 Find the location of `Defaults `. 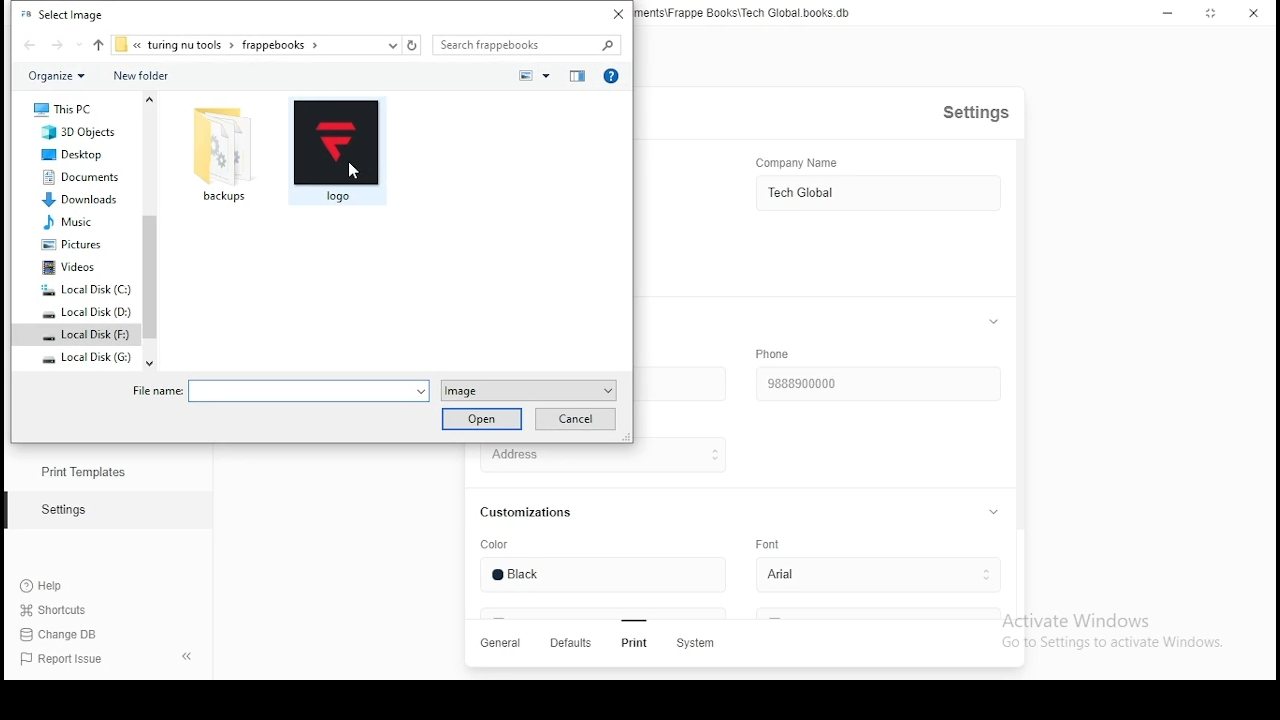

Defaults  is located at coordinates (569, 645).